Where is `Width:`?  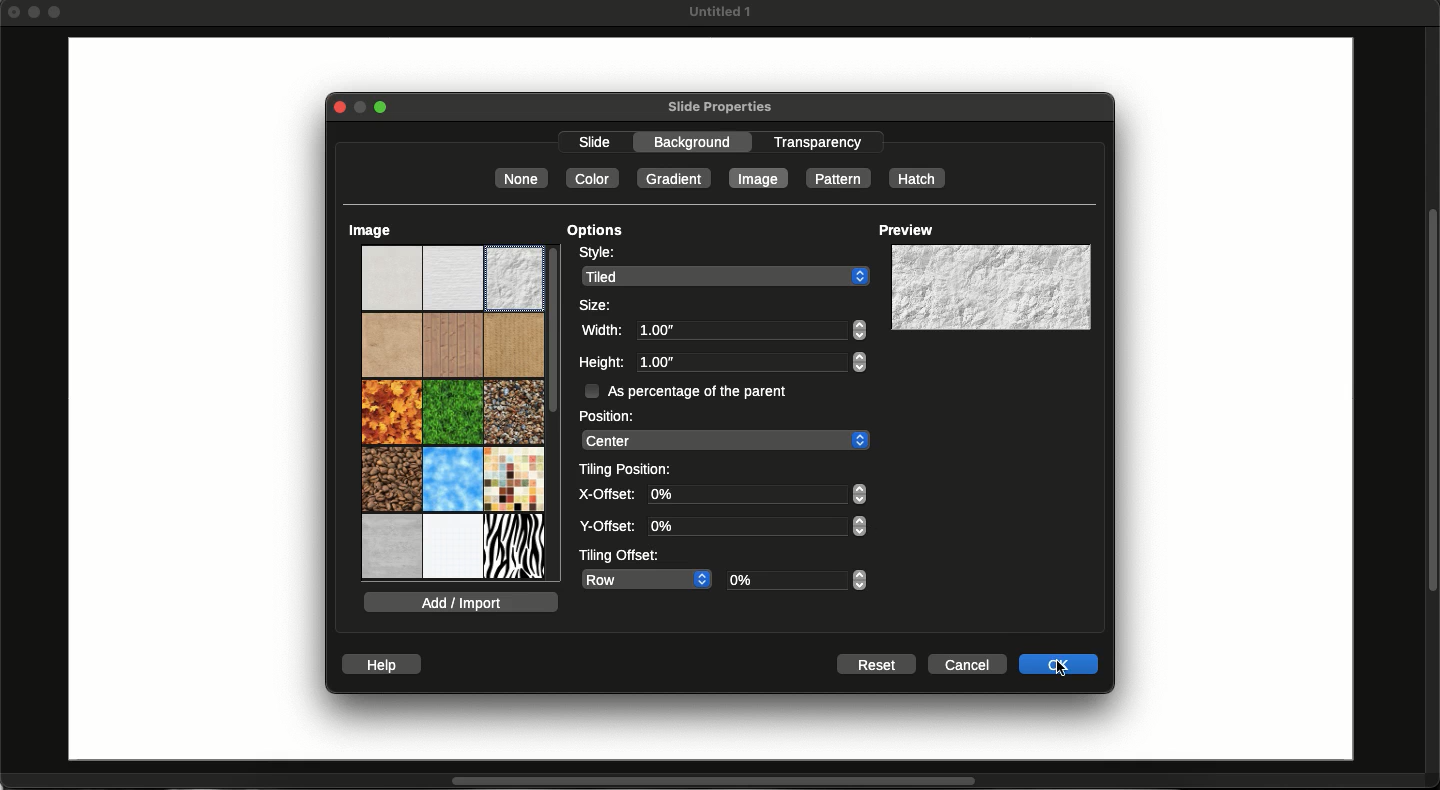 Width: is located at coordinates (603, 330).